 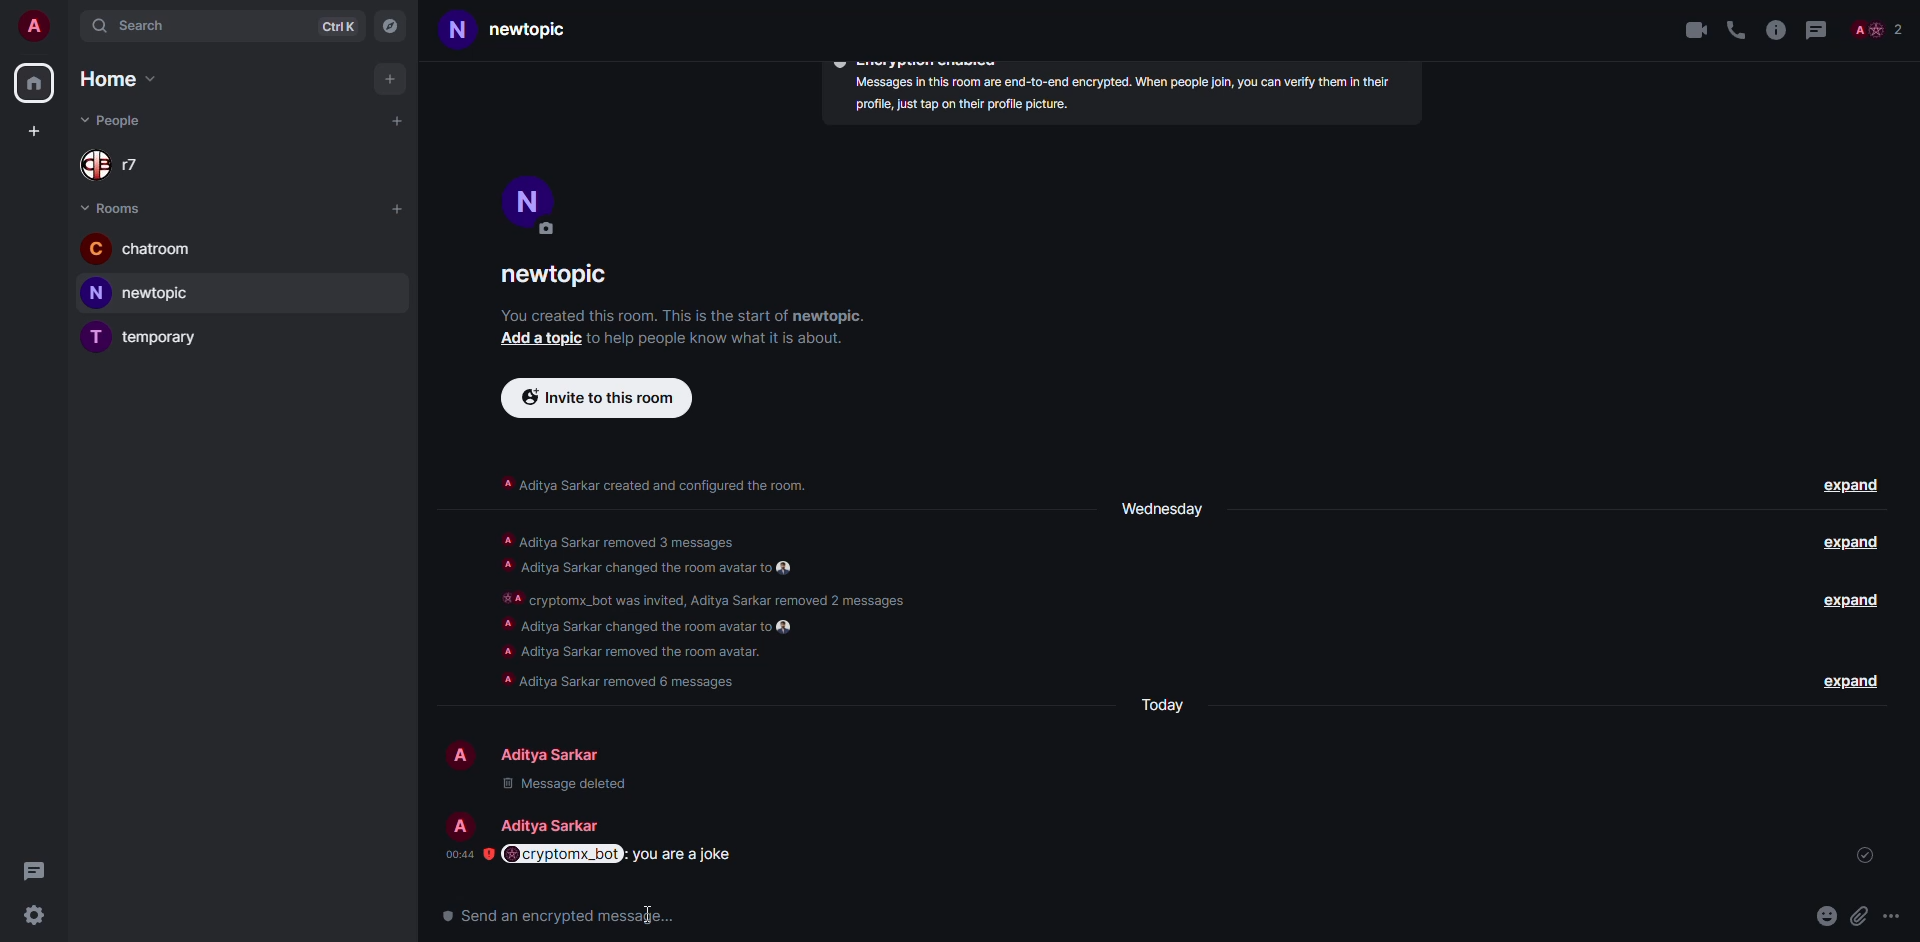 What do you see at coordinates (397, 123) in the screenshot?
I see `add` at bounding box center [397, 123].